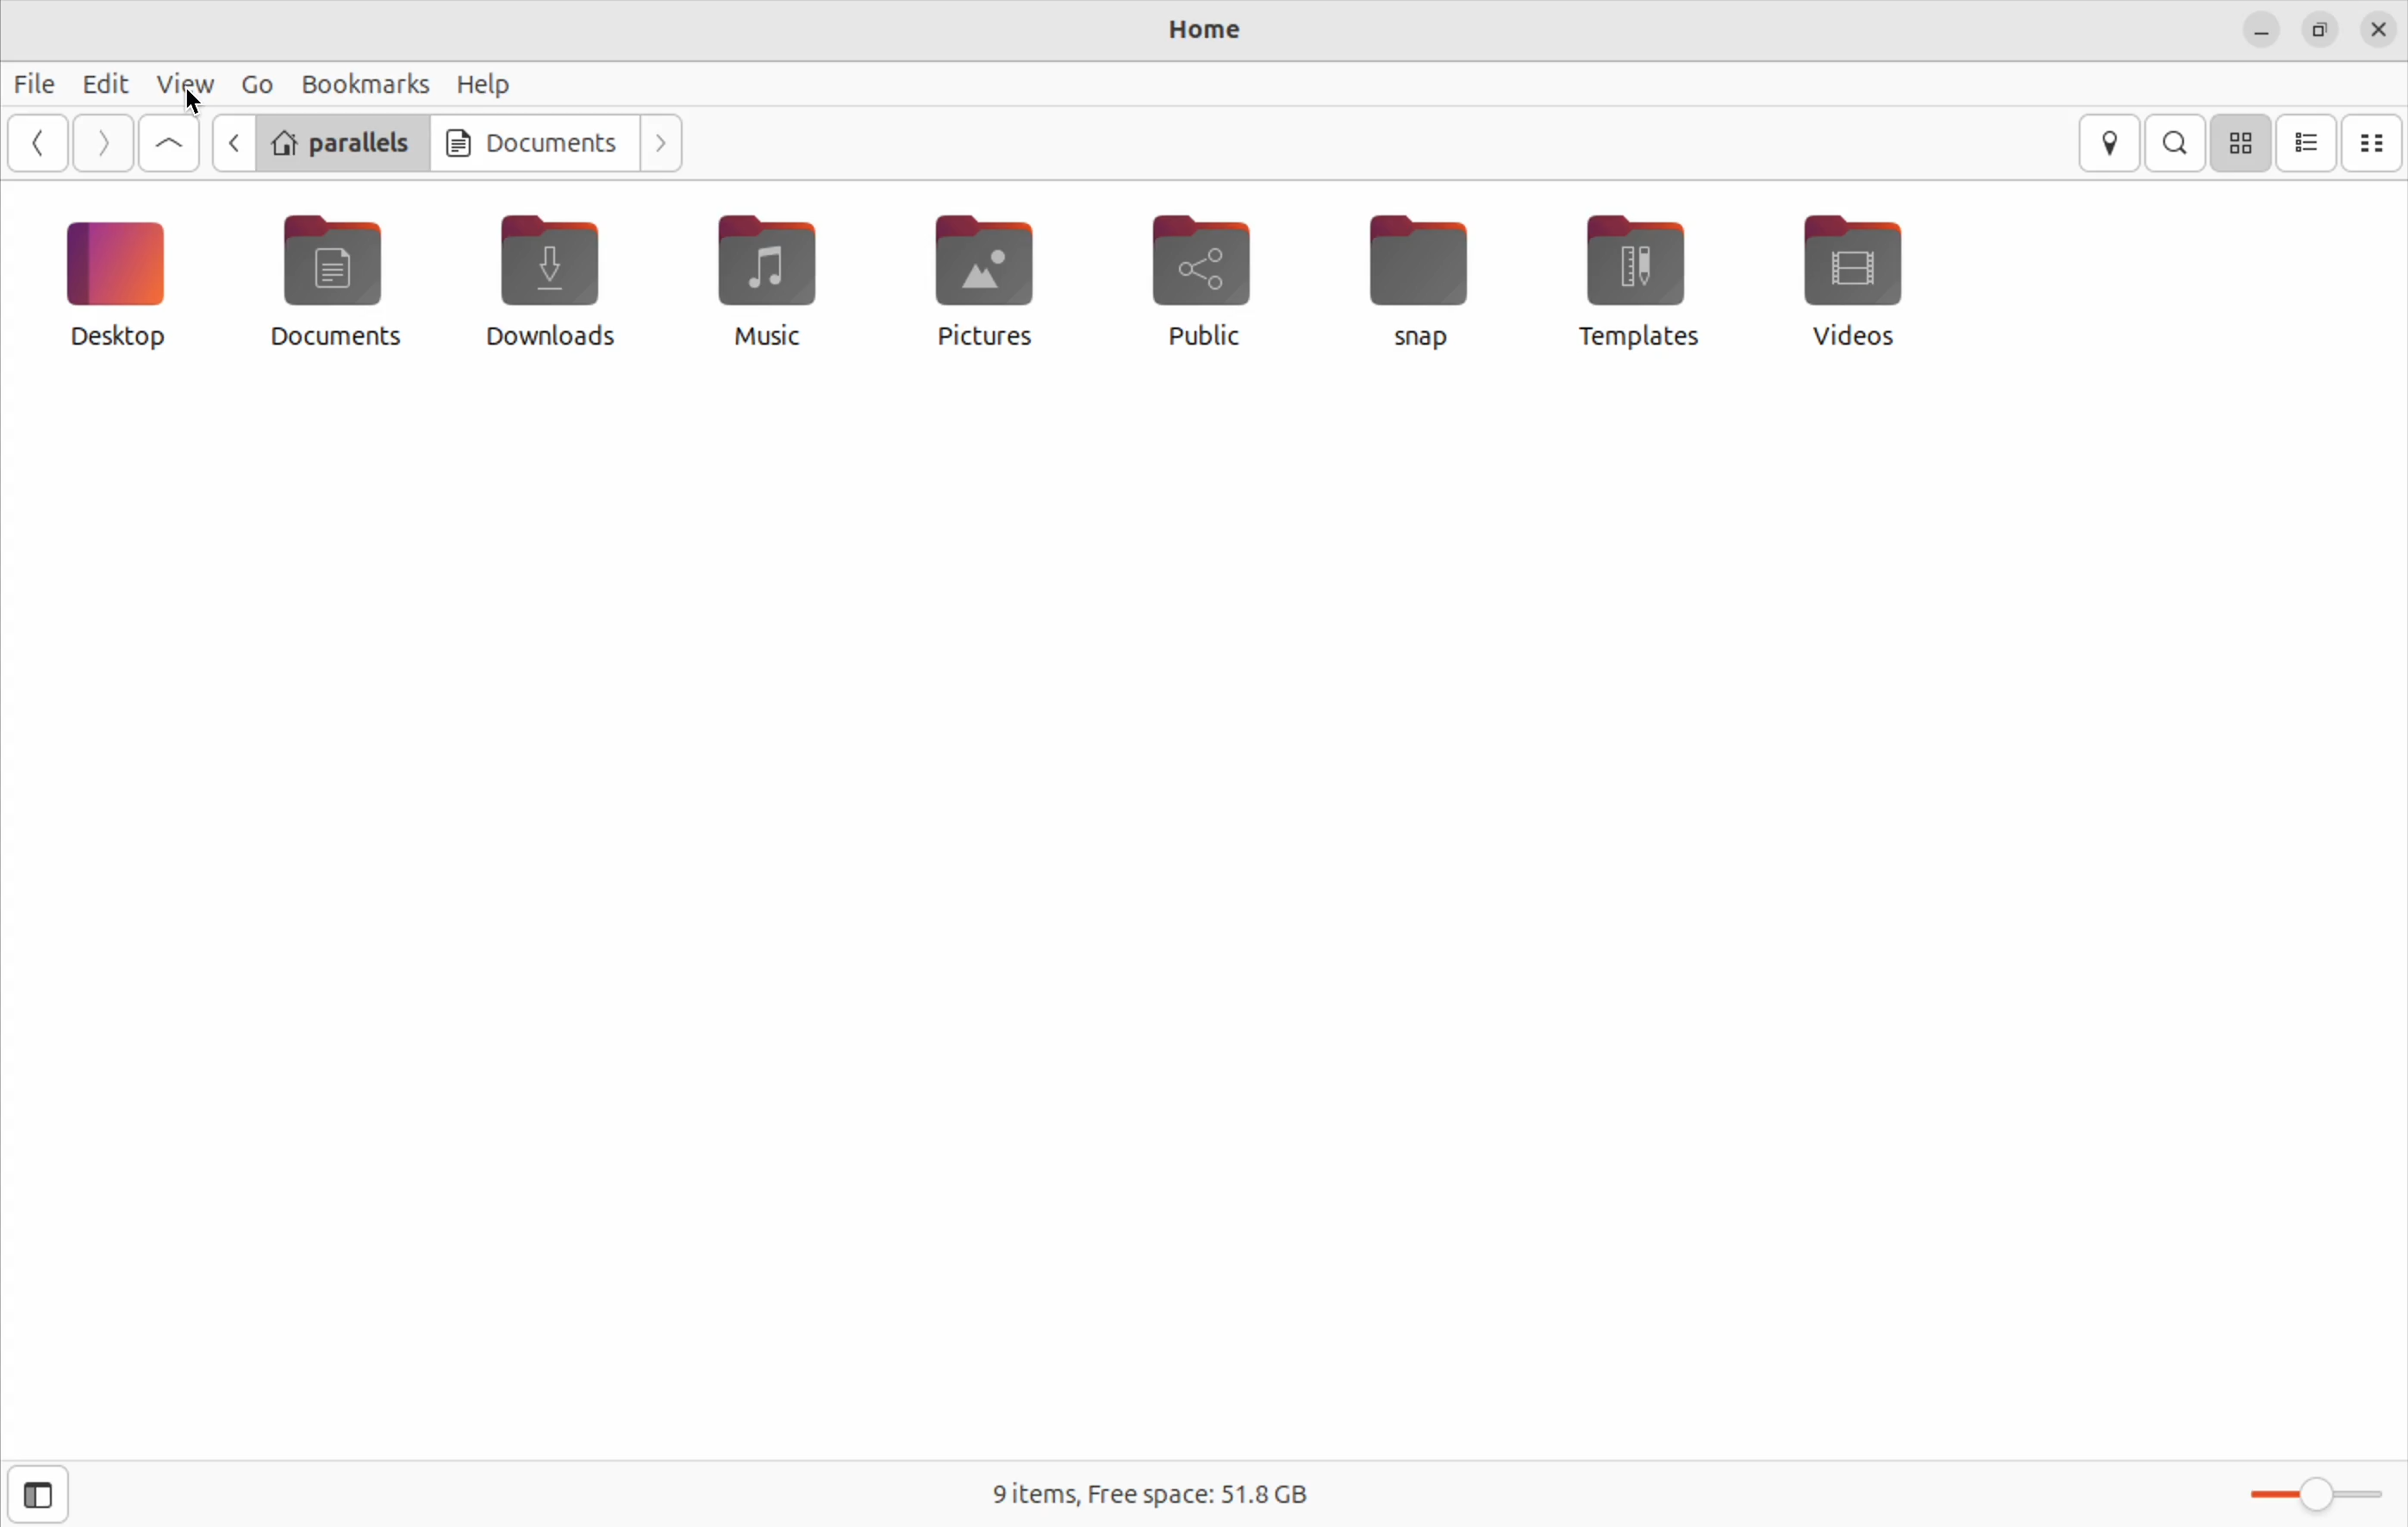 This screenshot has height=1527, width=2408. I want to click on help, so click(487, 85).